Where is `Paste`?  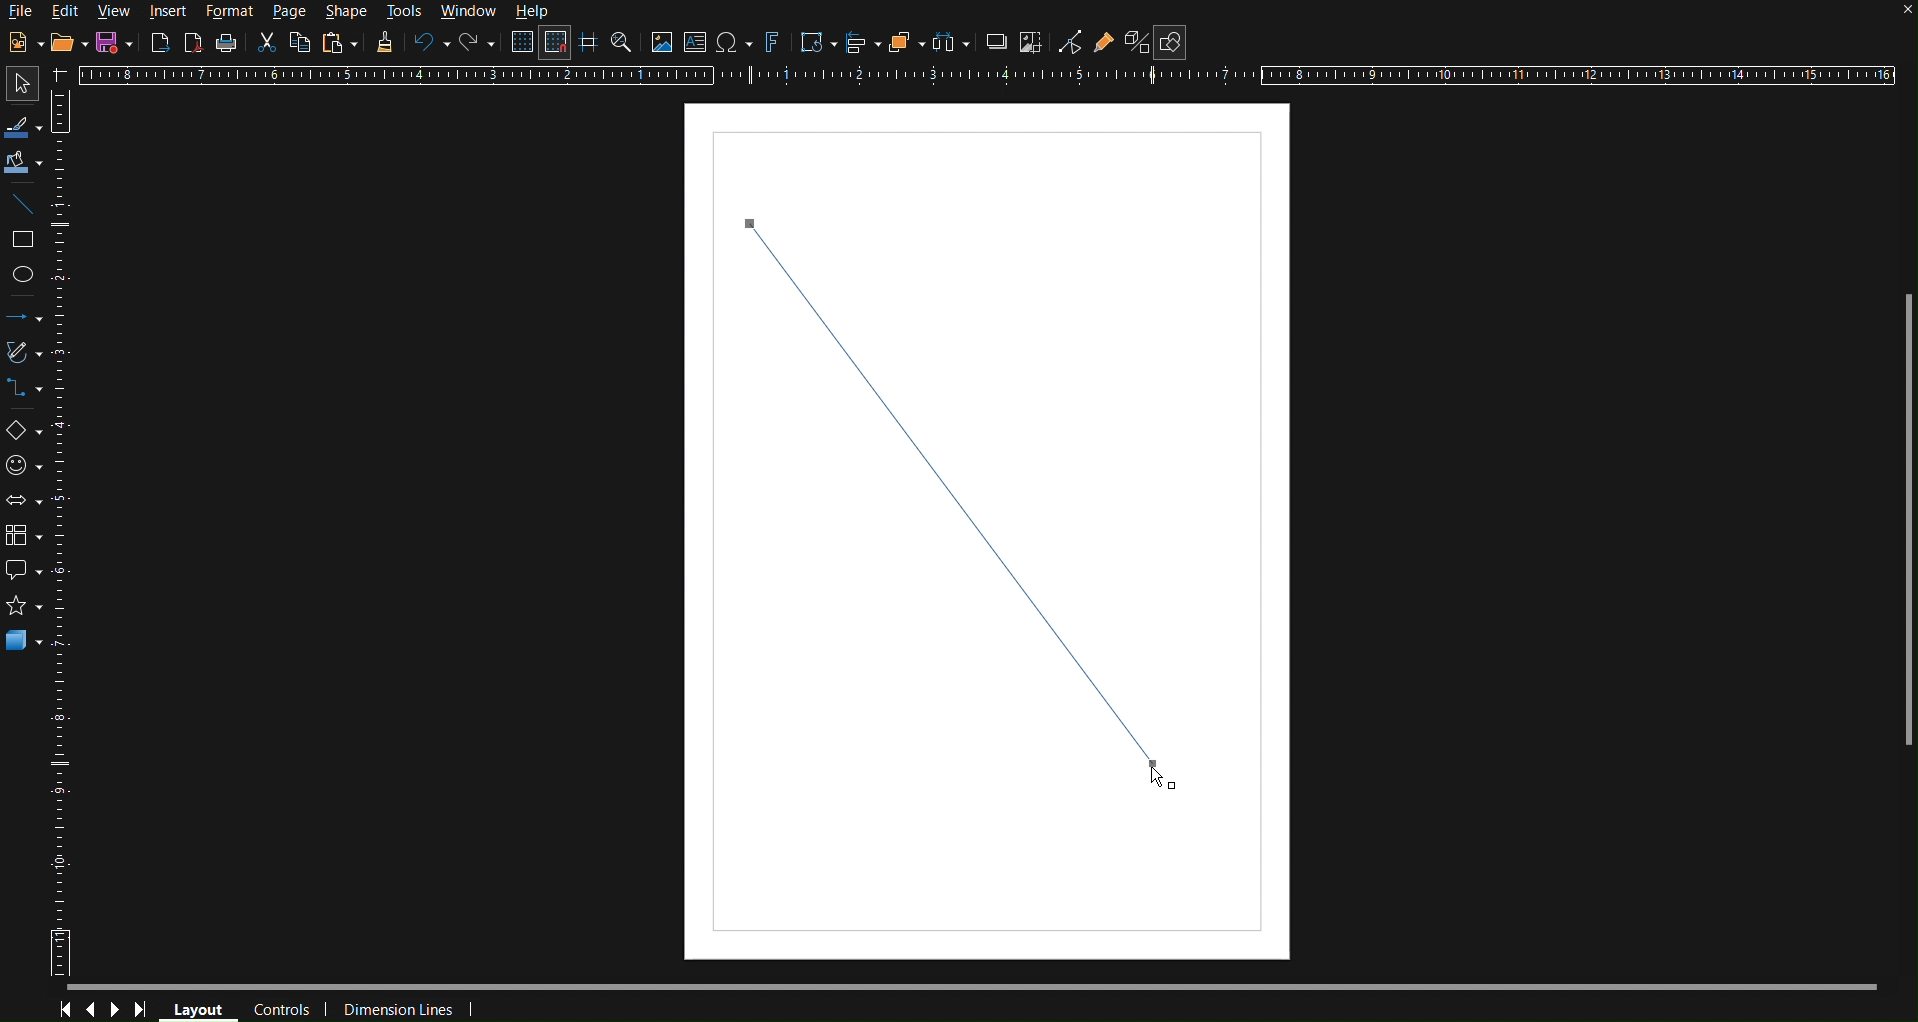
Paste is located at coordinates (338, 43).